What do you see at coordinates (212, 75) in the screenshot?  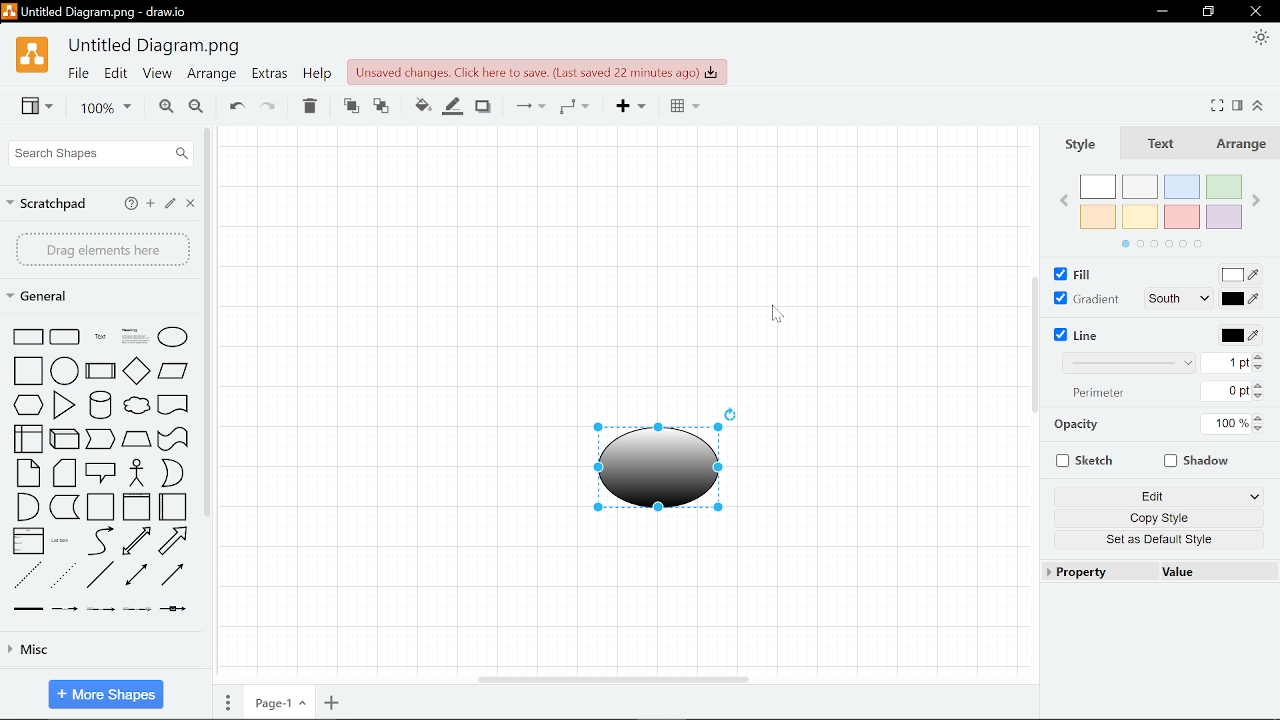 I see `Arrange` at bounding box center [212, 75].